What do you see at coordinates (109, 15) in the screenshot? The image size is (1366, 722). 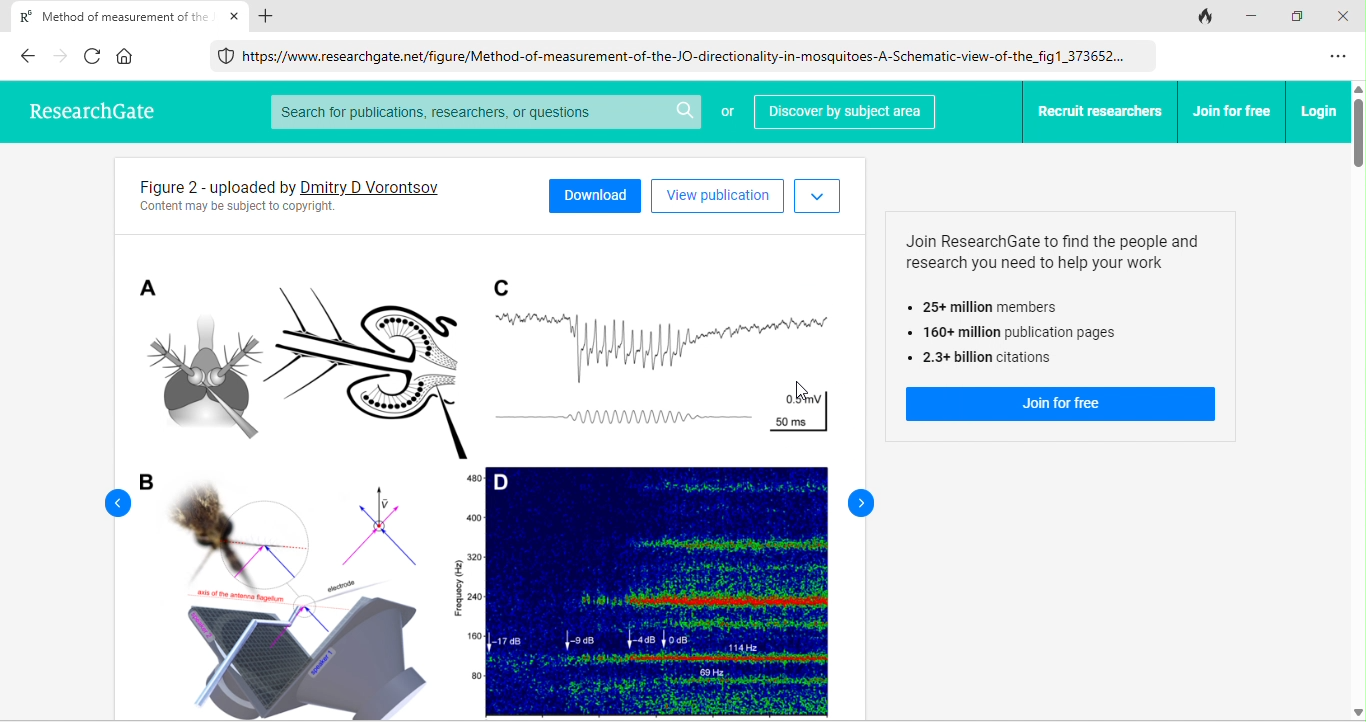 I see `Metho of measurement - tab name ` at bounding box center [109, 15].